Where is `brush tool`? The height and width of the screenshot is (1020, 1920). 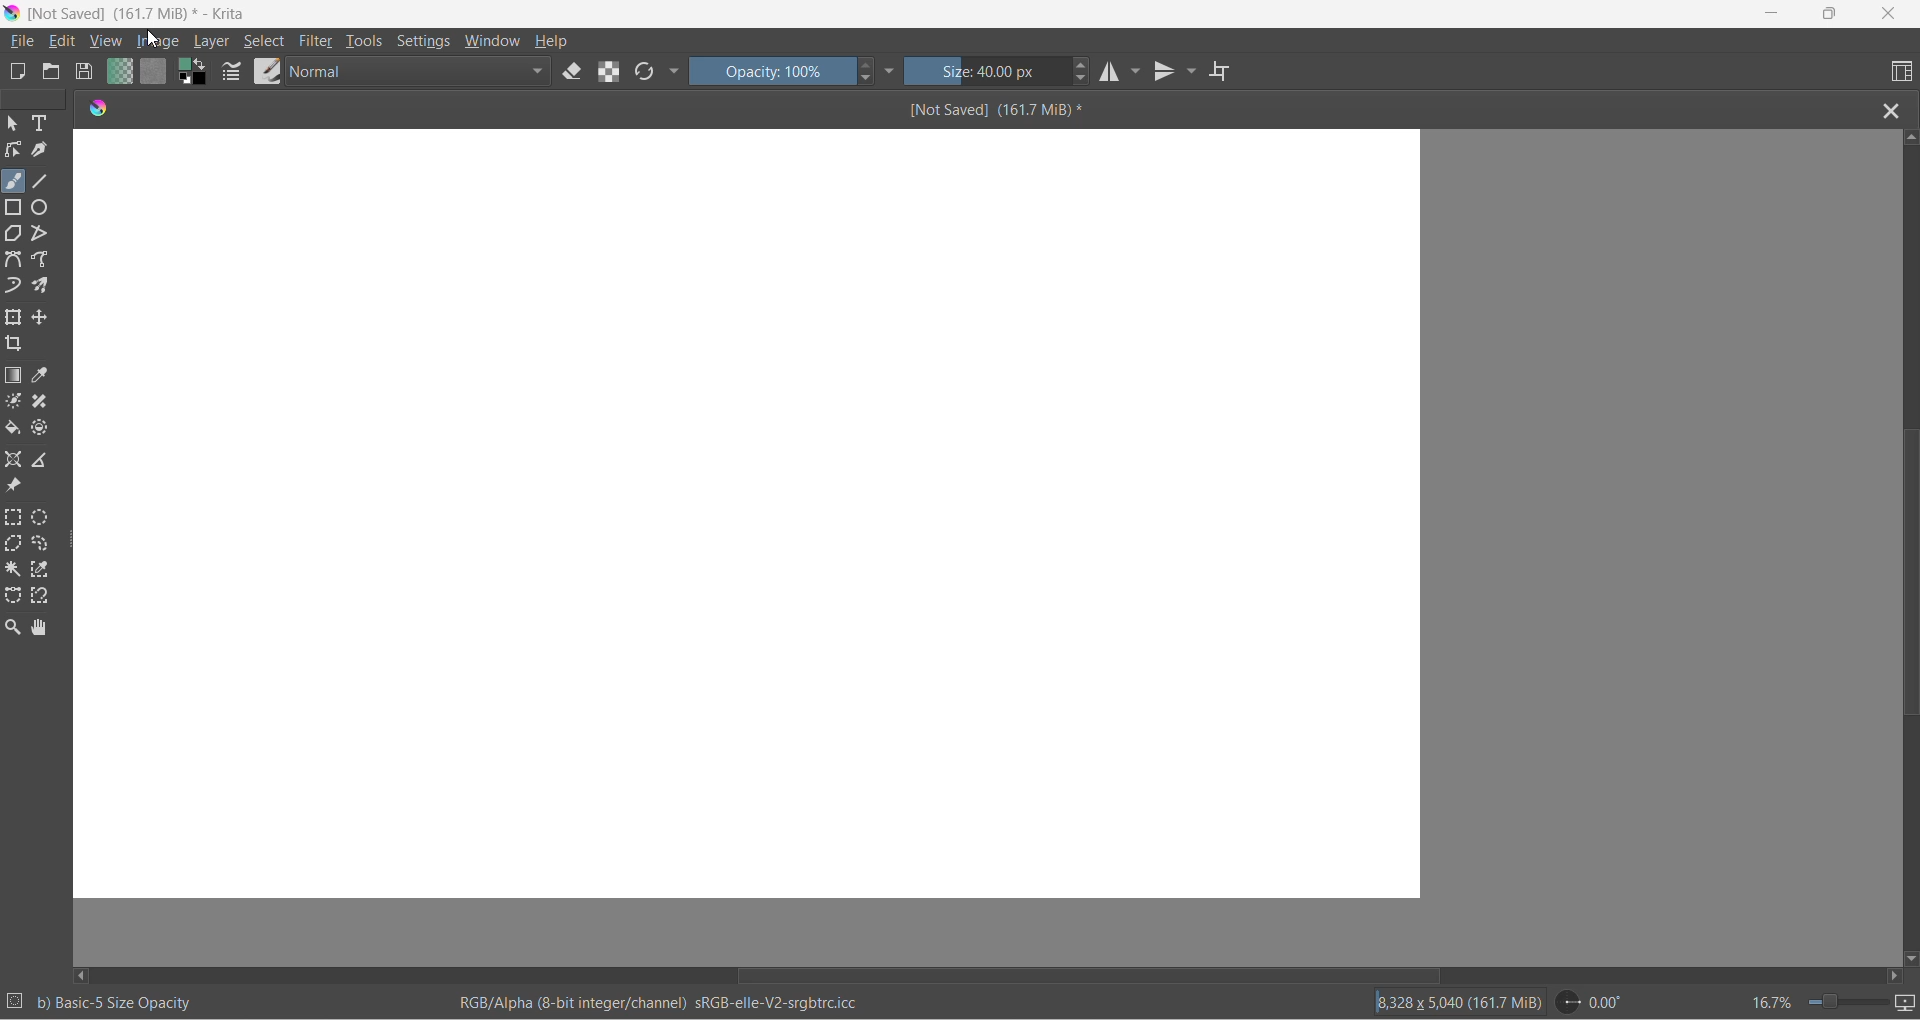
brush tool is located at coordinates (15, 181).